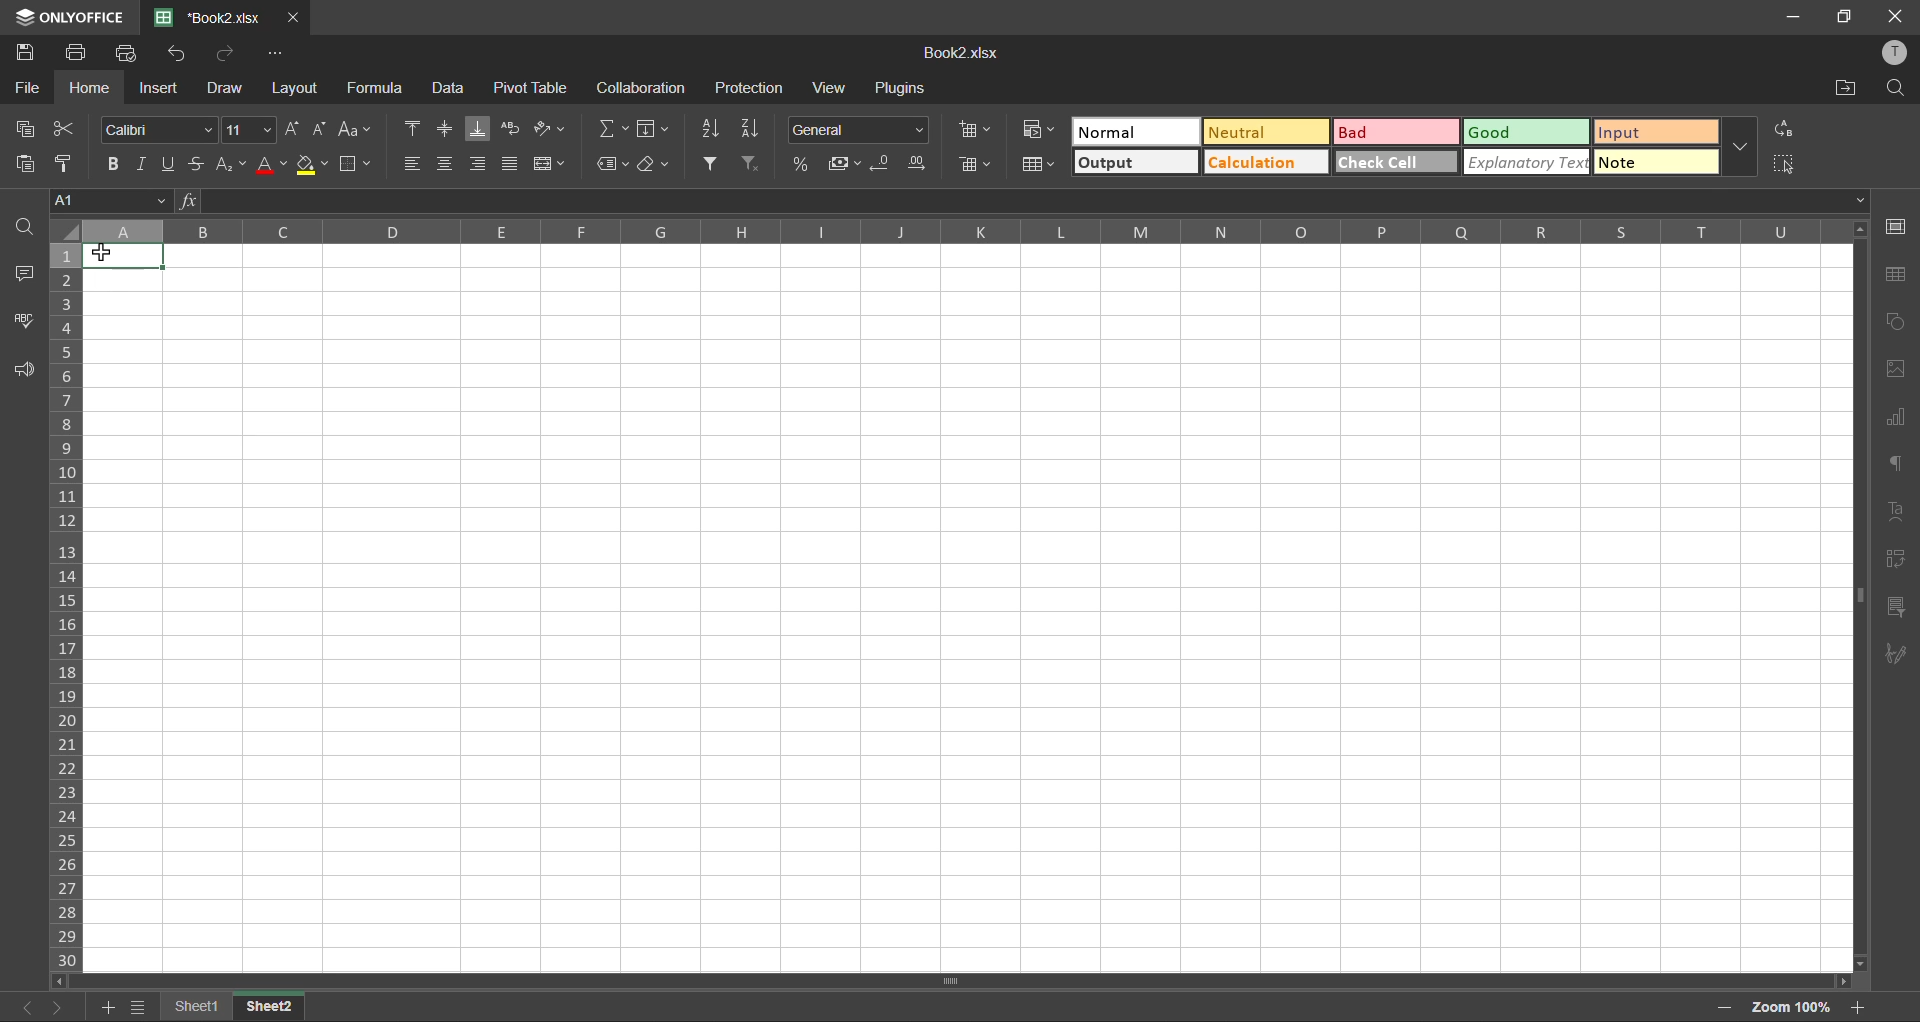 The image size is (1920, 1022). I want to click on bed, so click(1394, 134).